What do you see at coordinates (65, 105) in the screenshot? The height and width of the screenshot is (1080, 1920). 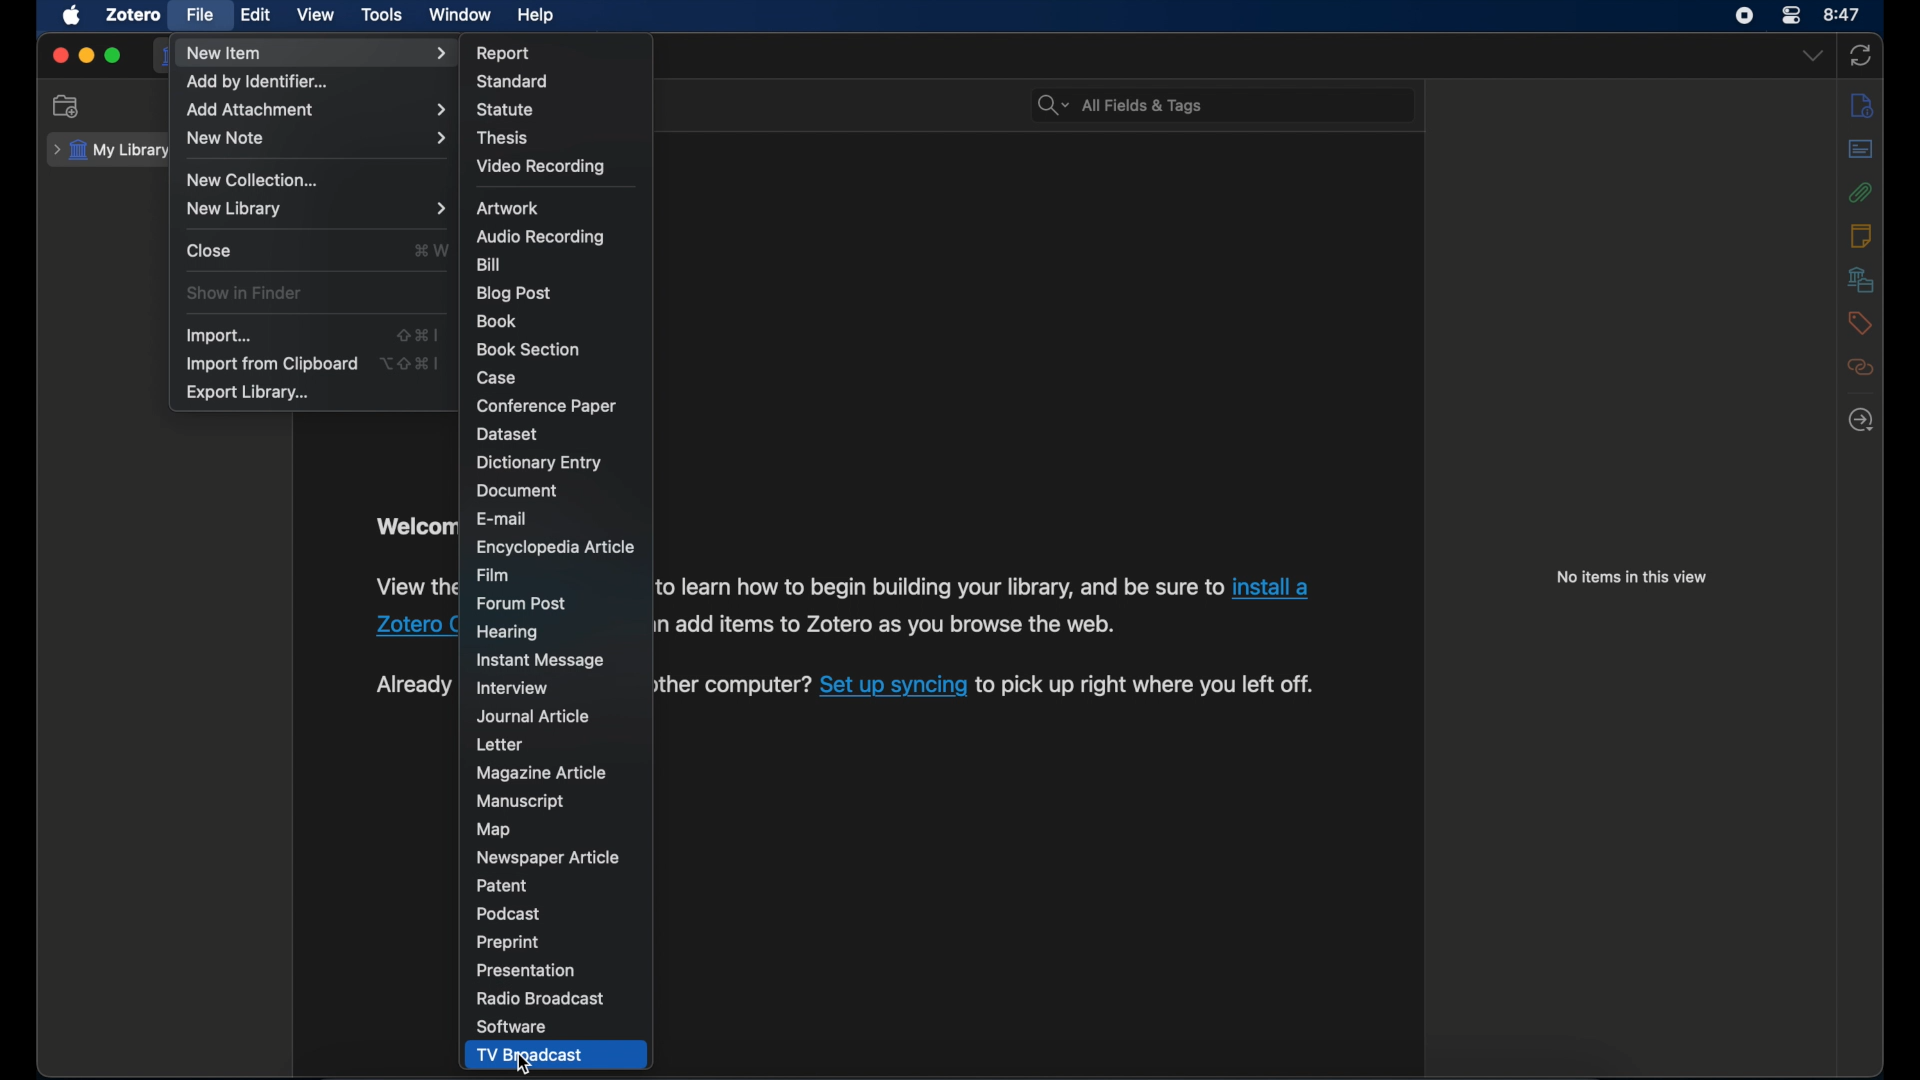 I see `new collection` at bounding box center [65, 105].